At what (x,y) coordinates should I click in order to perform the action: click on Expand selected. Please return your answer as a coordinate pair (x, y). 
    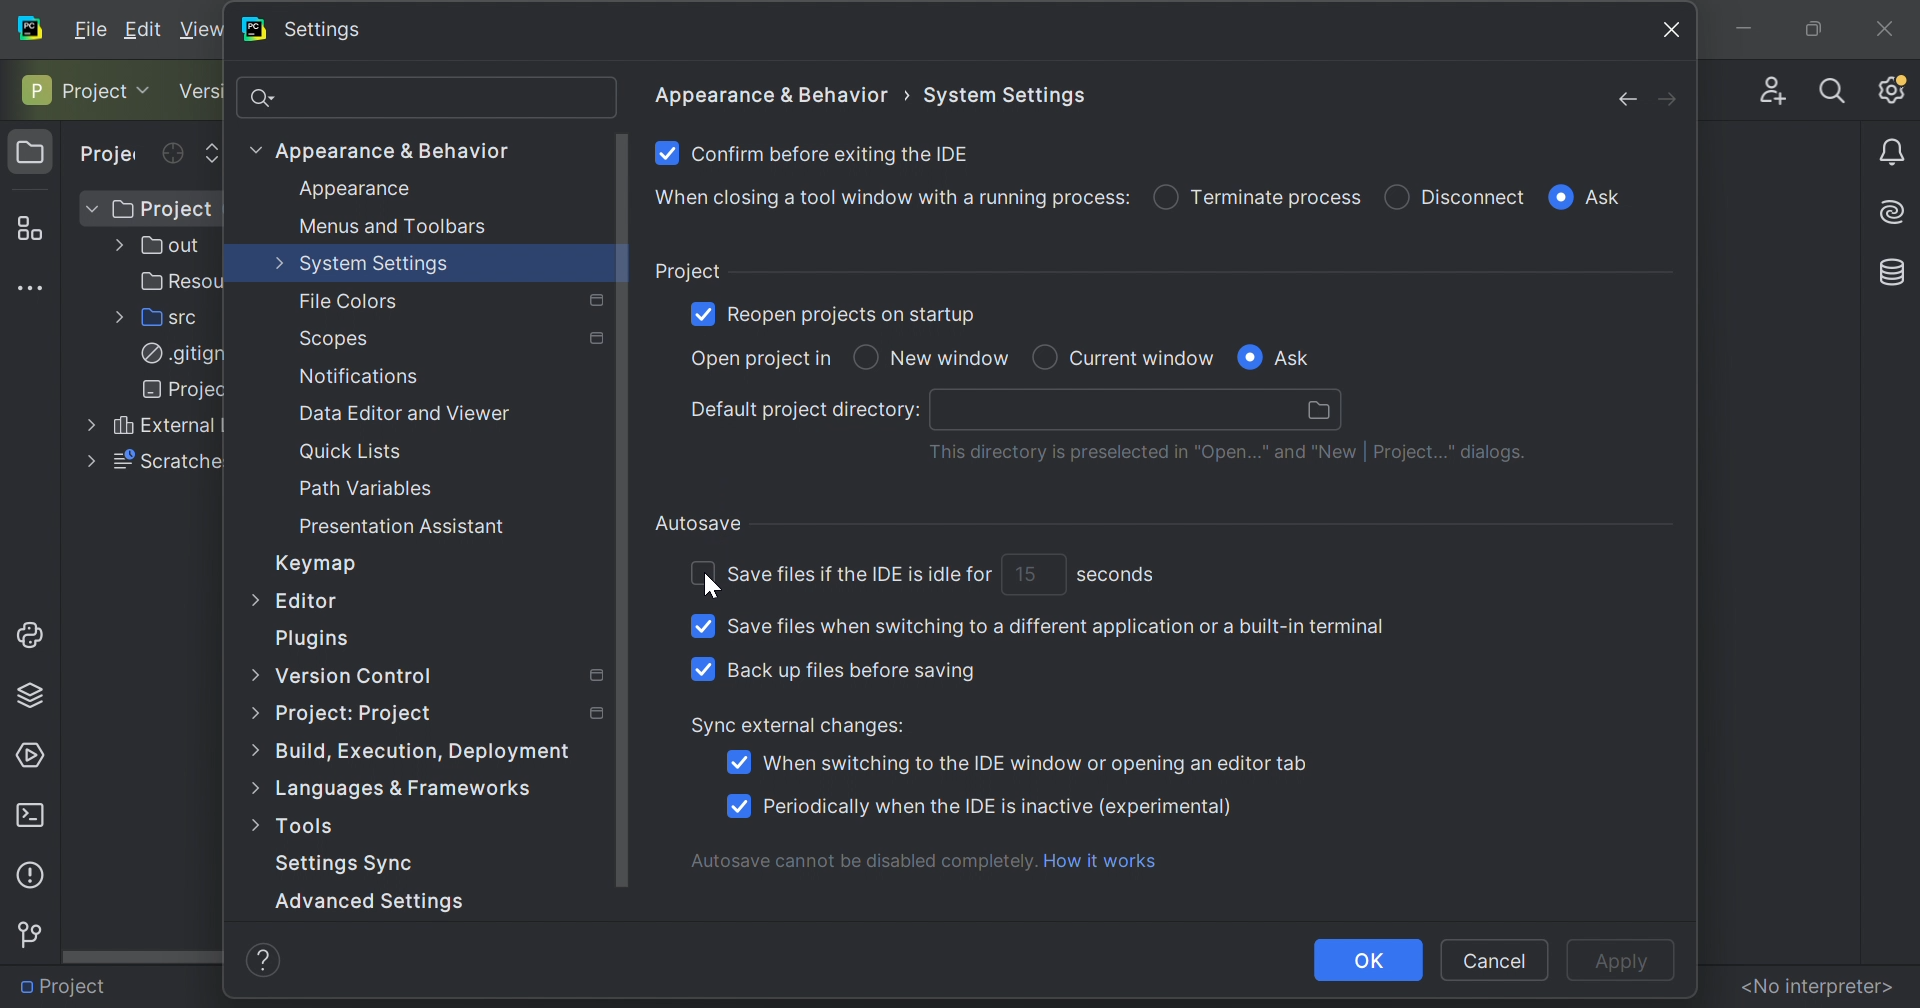
    Looking at the image, I should click on (213, 151).